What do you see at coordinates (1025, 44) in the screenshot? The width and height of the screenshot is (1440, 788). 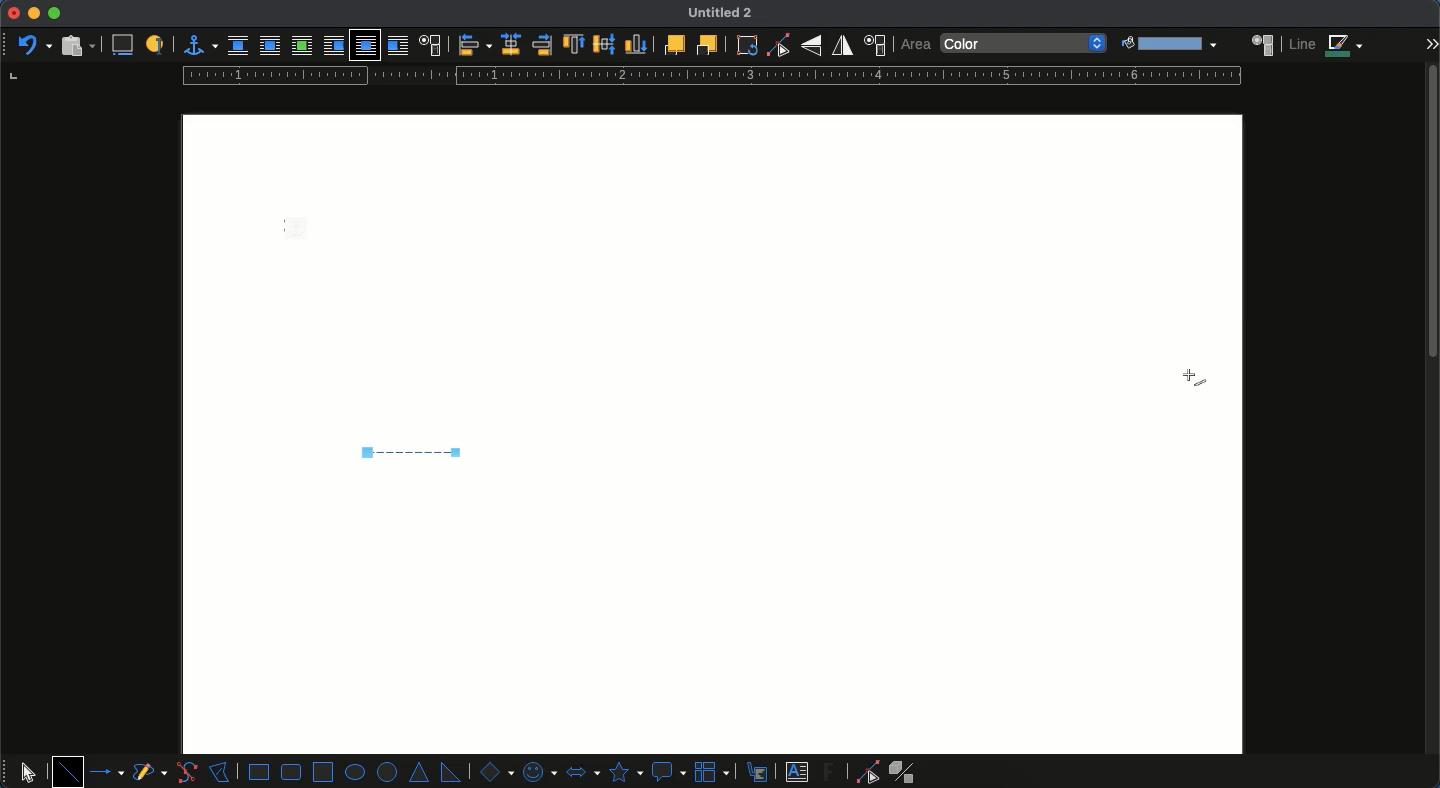 I see `color` at bounding box center [1025, 44].